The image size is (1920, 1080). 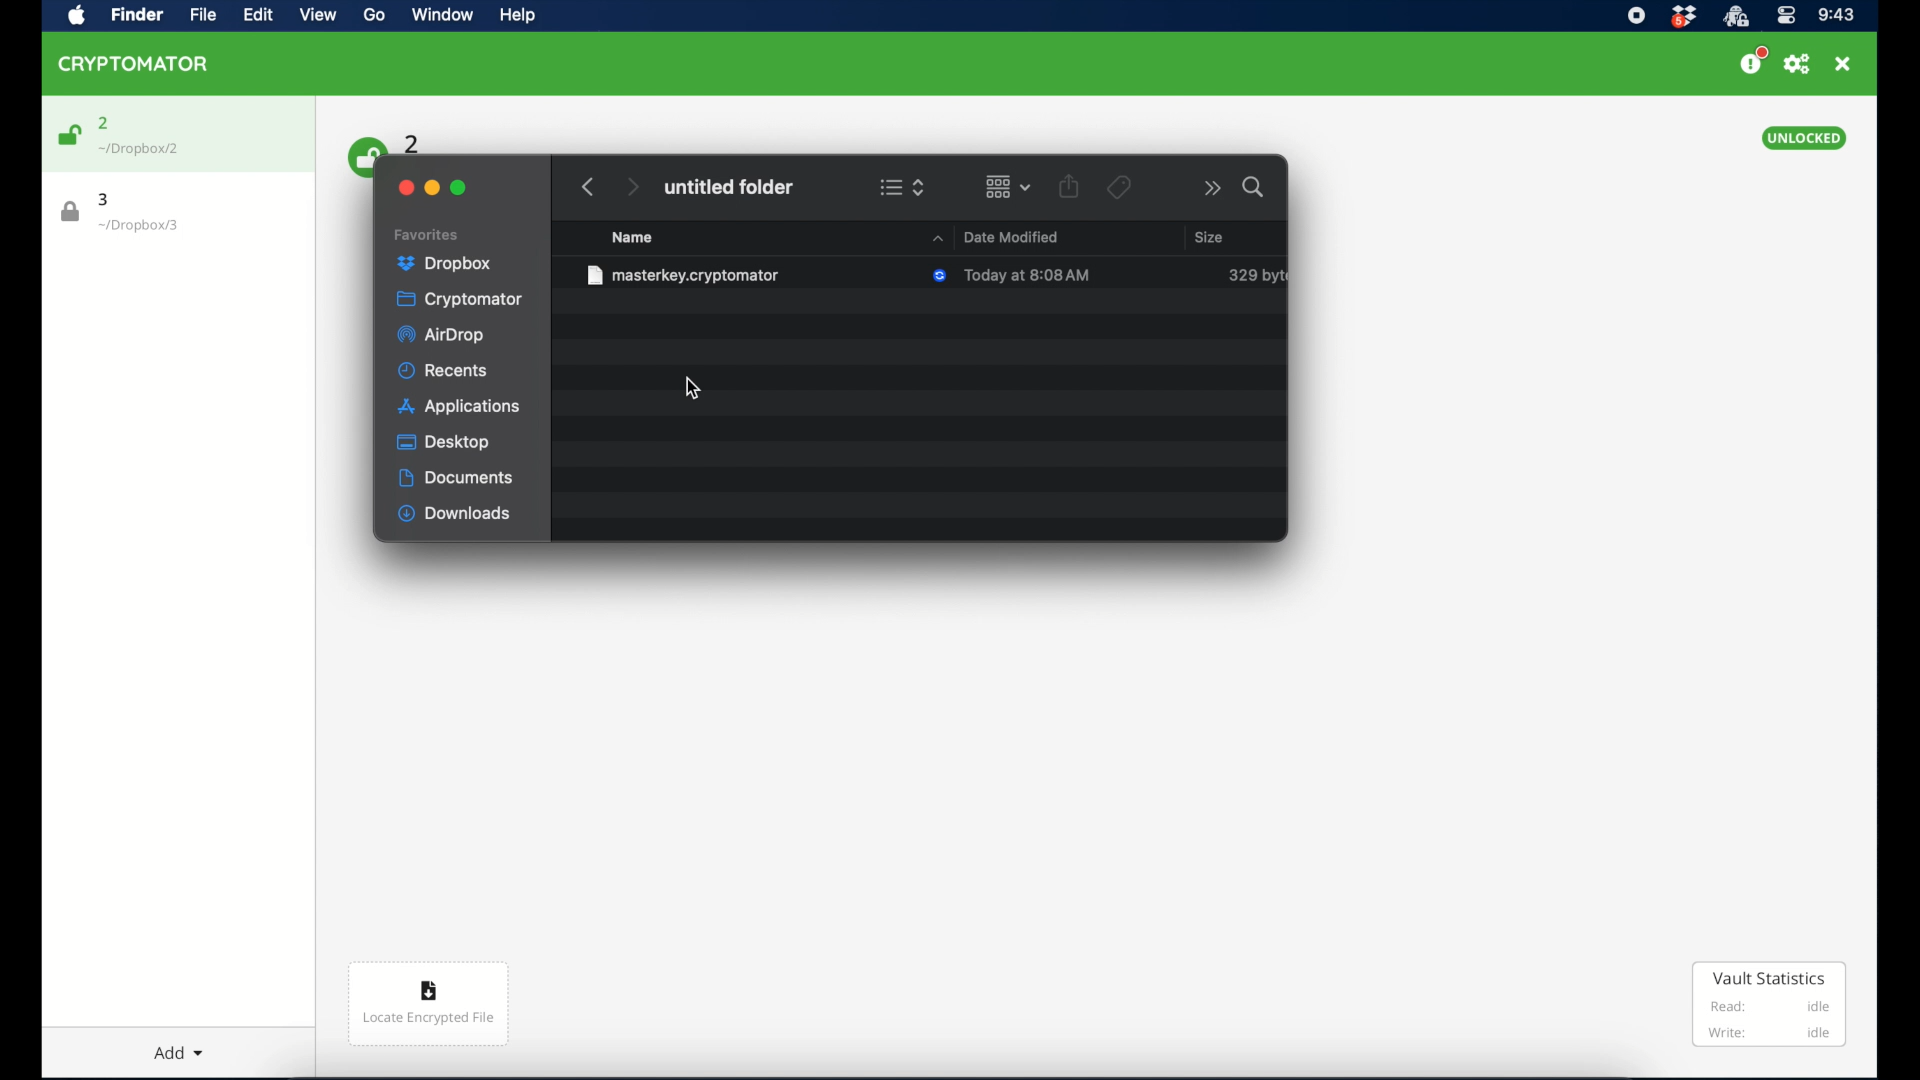 I want to click on go, so click(x=372, y=15).